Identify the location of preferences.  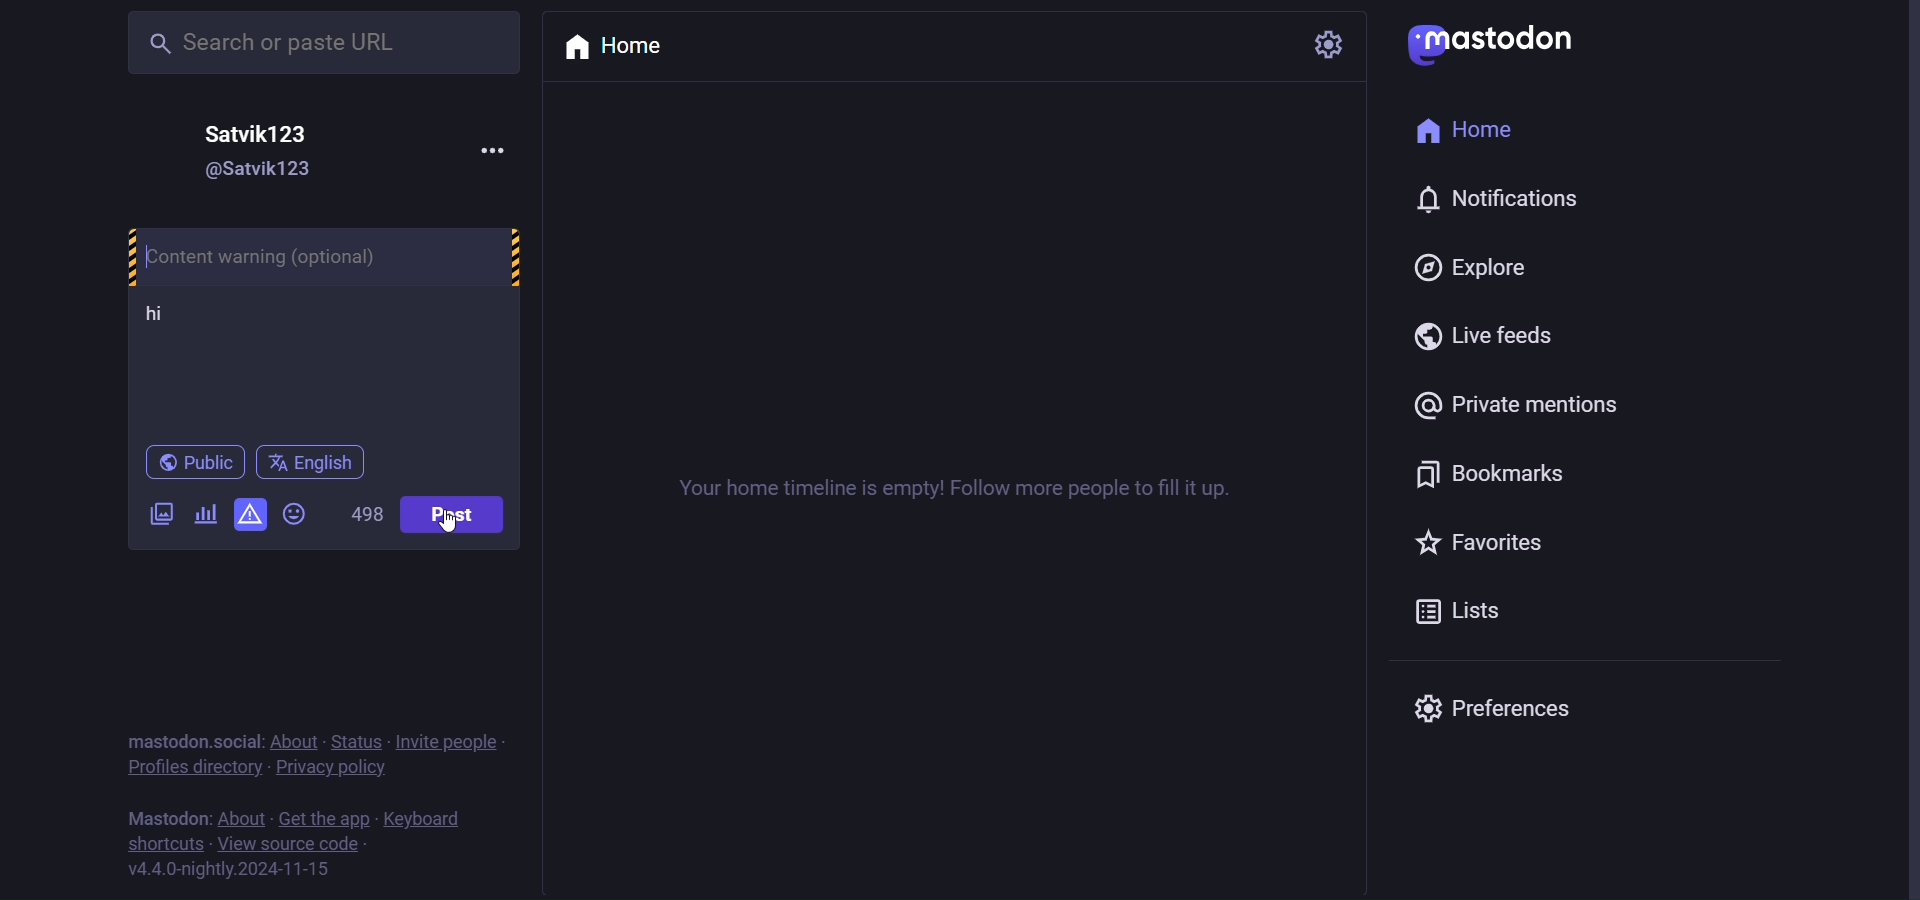
(1492, 705).